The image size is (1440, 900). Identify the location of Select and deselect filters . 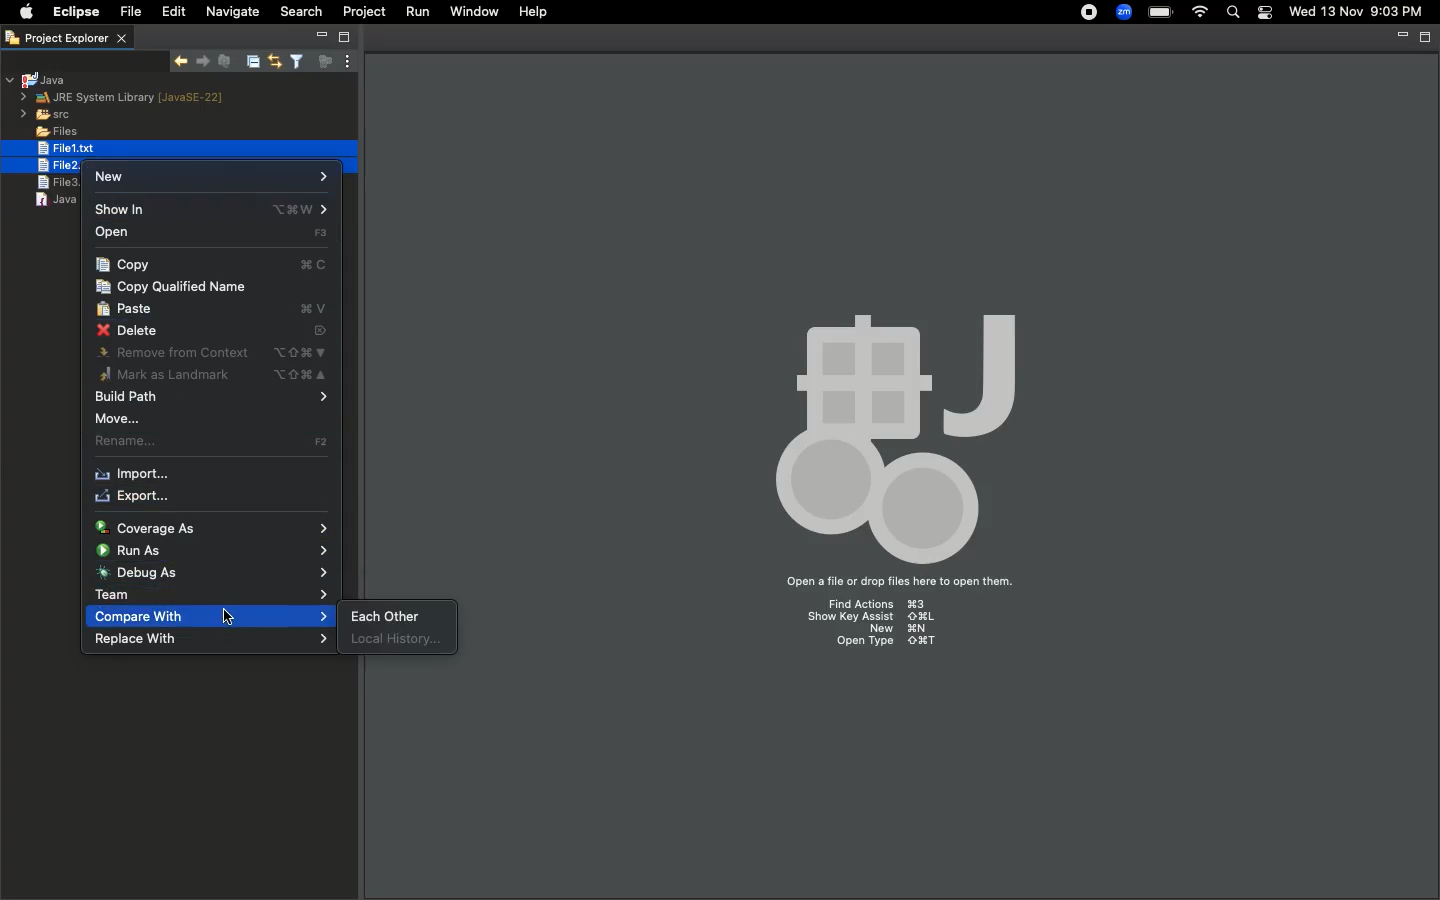
(295, 62).